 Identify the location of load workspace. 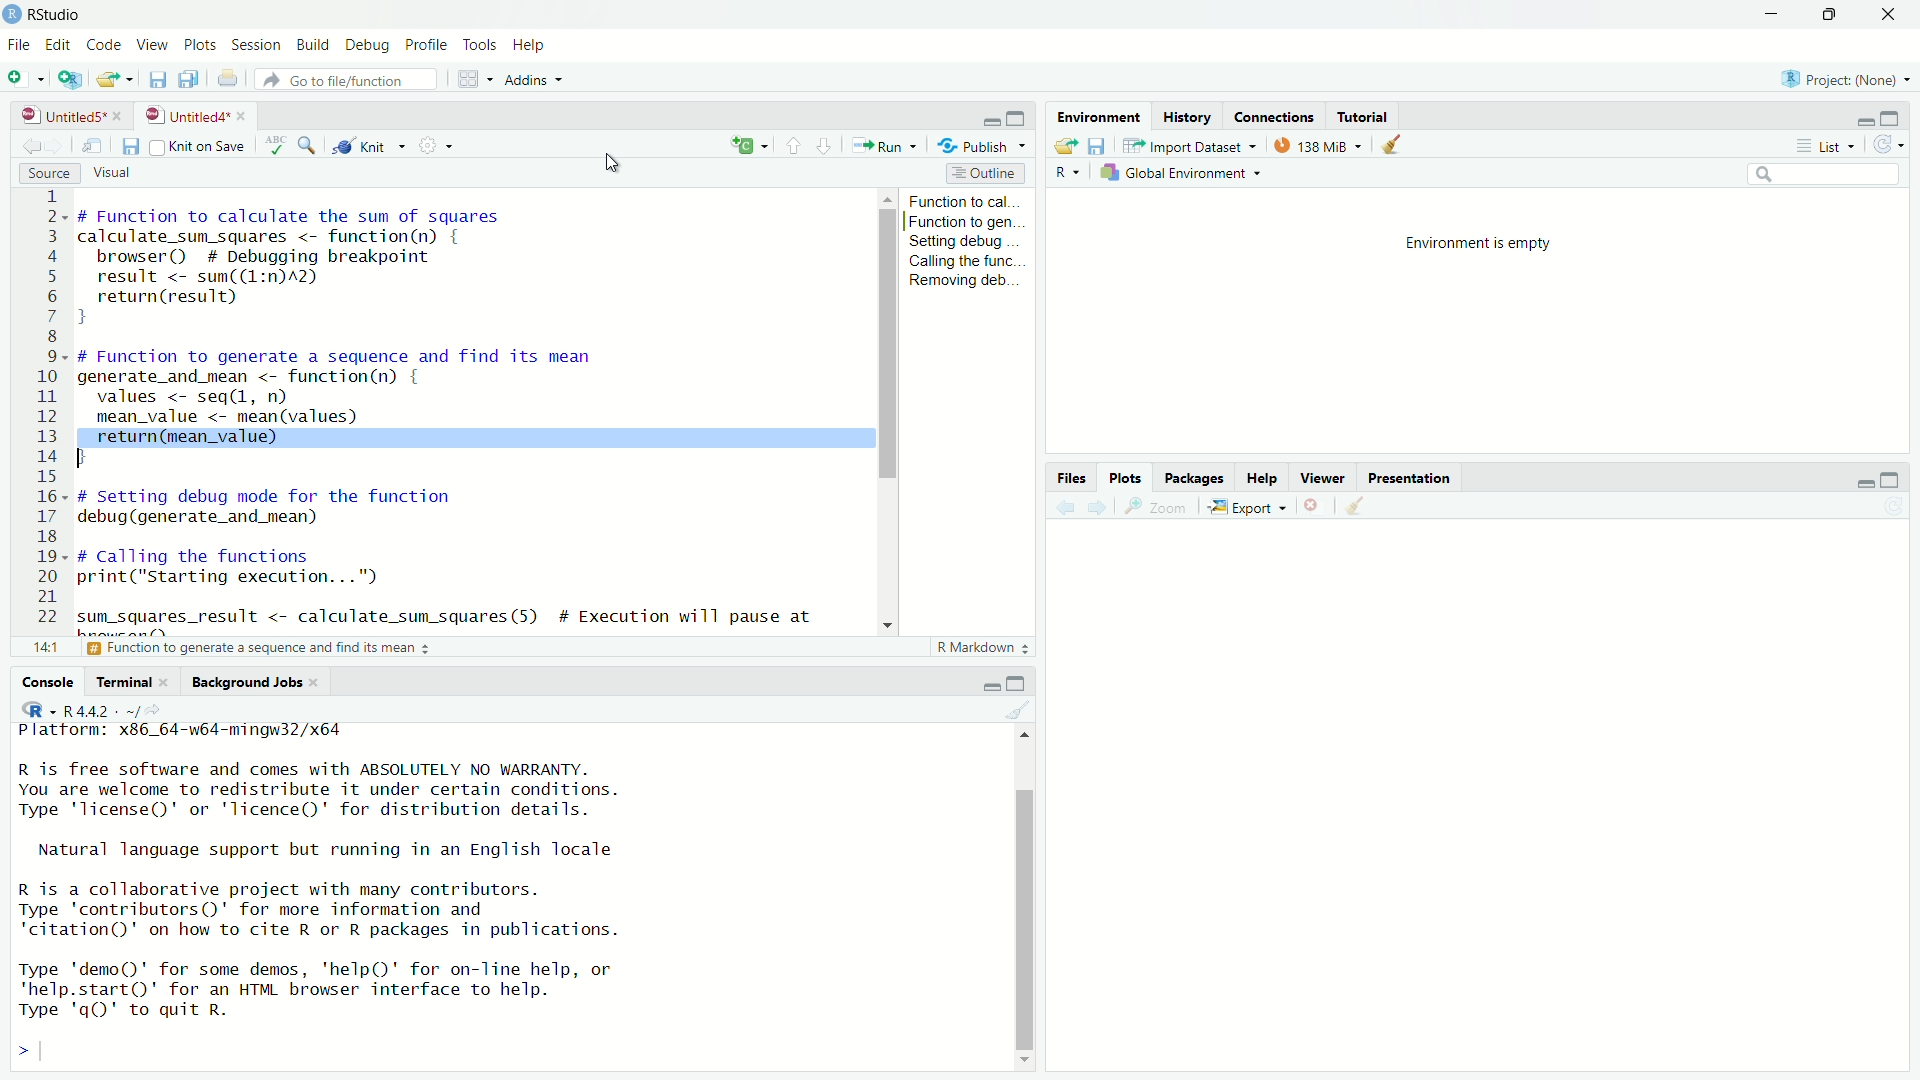
(1066, 145).